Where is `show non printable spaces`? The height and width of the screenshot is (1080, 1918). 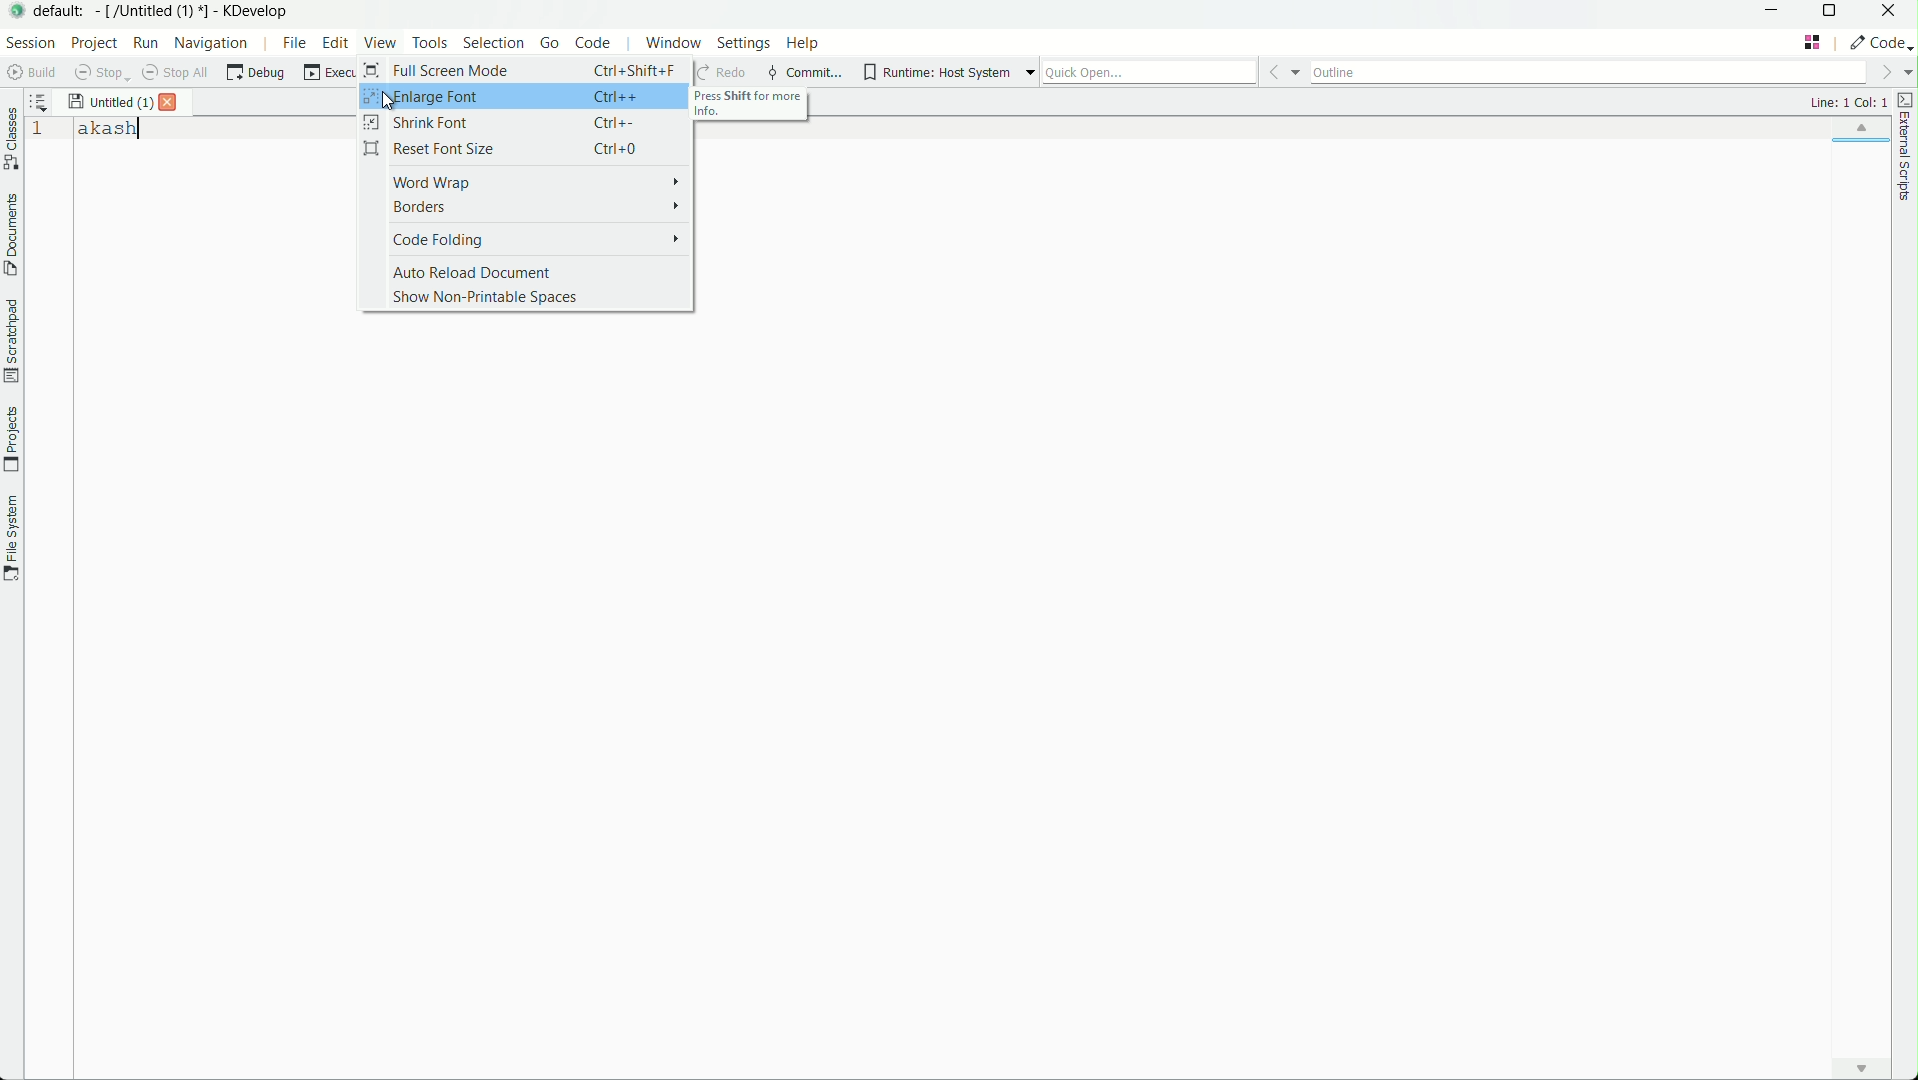
show non printable spaces is located at coordinates (526, 299).